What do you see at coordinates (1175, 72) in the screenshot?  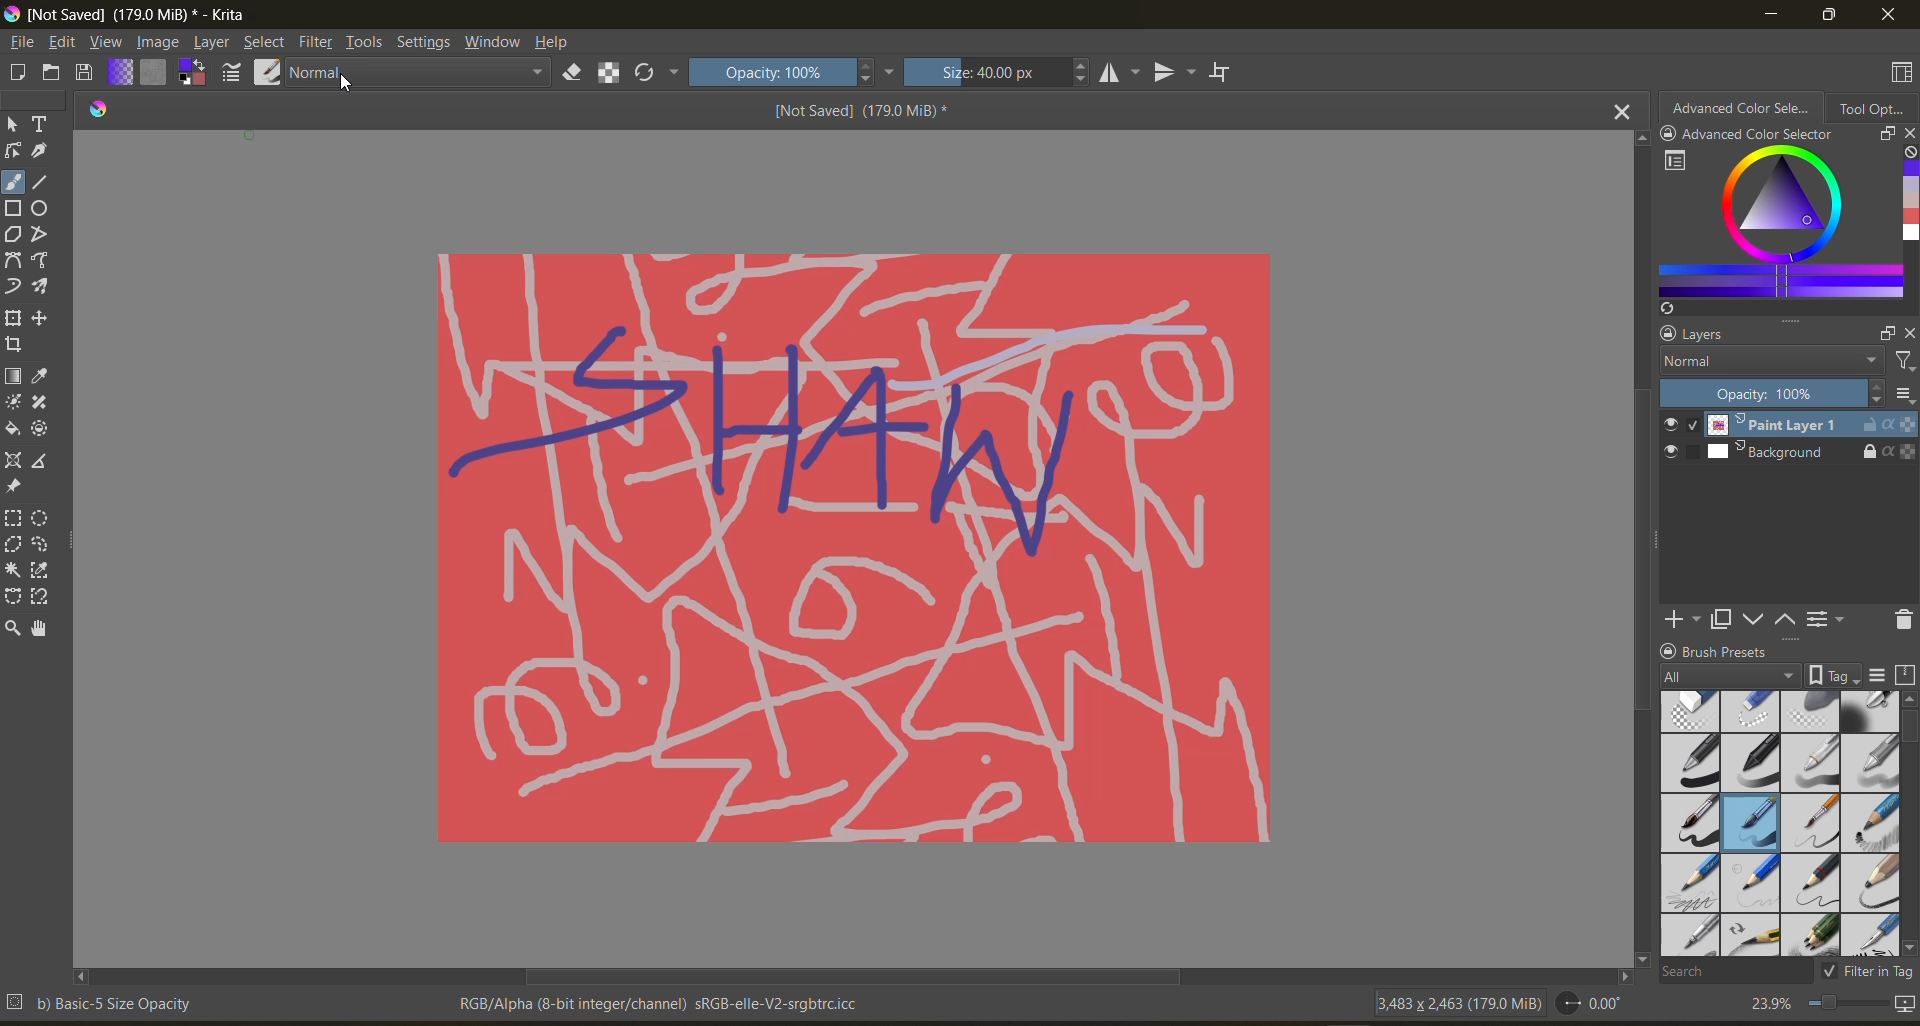 I see `flip vertically` at bounding box center [1175, 72].